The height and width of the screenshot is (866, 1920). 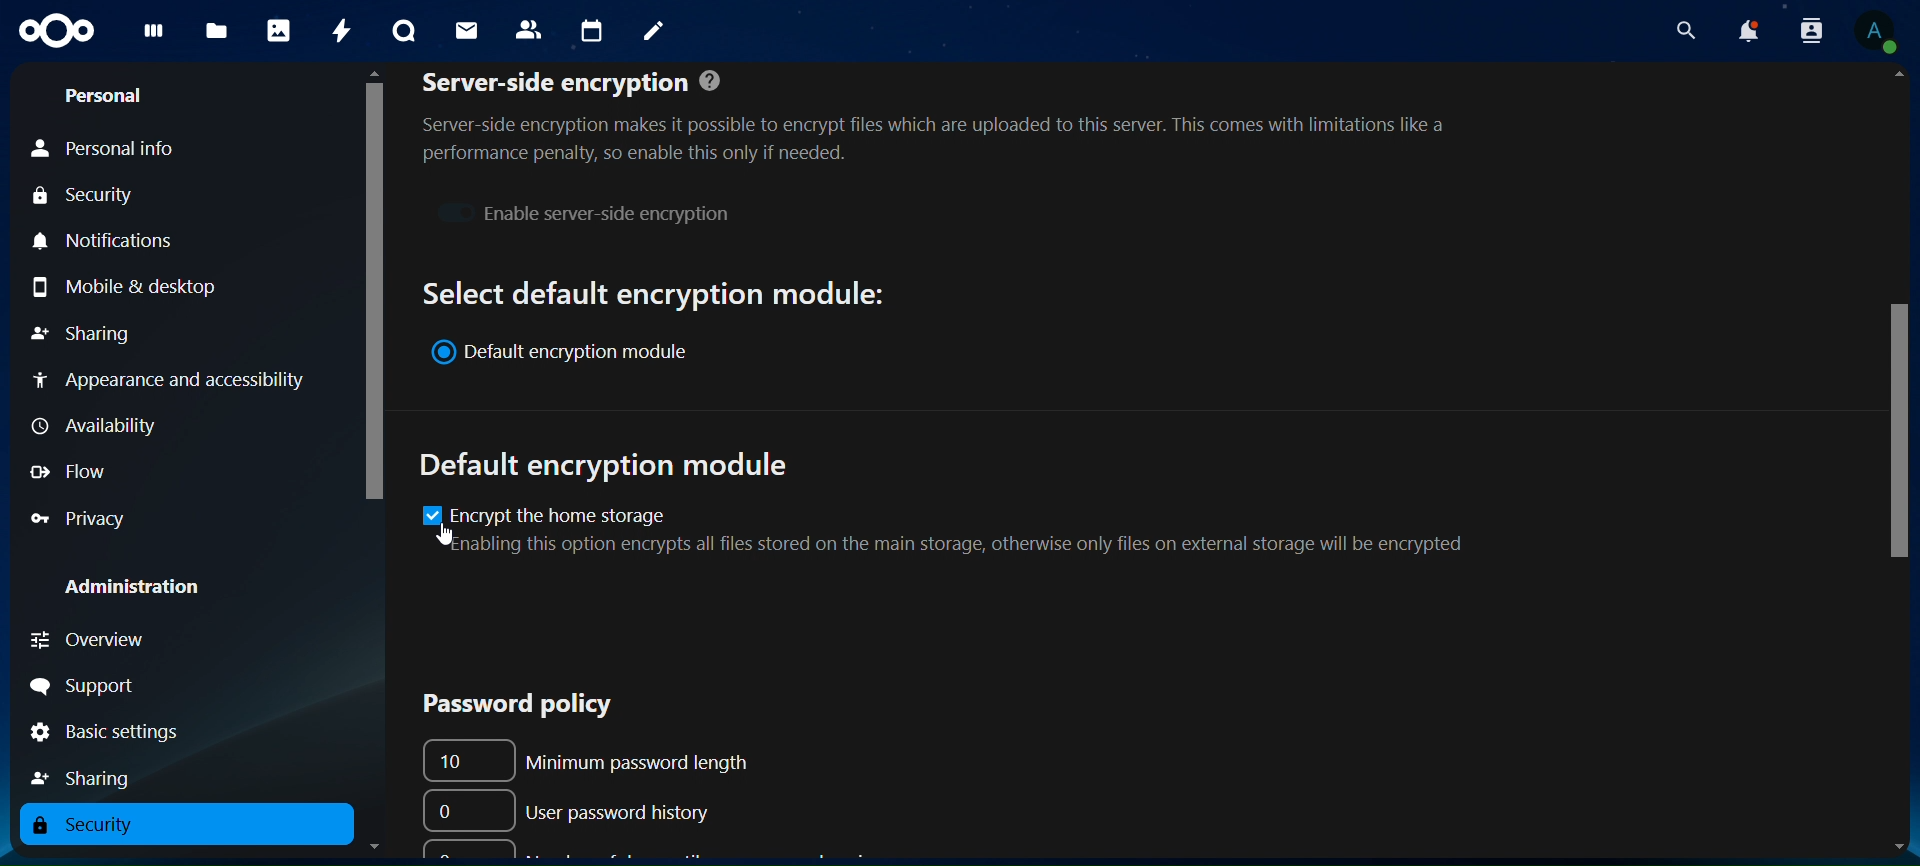 I want to click on security, so click(x=86, y=199).